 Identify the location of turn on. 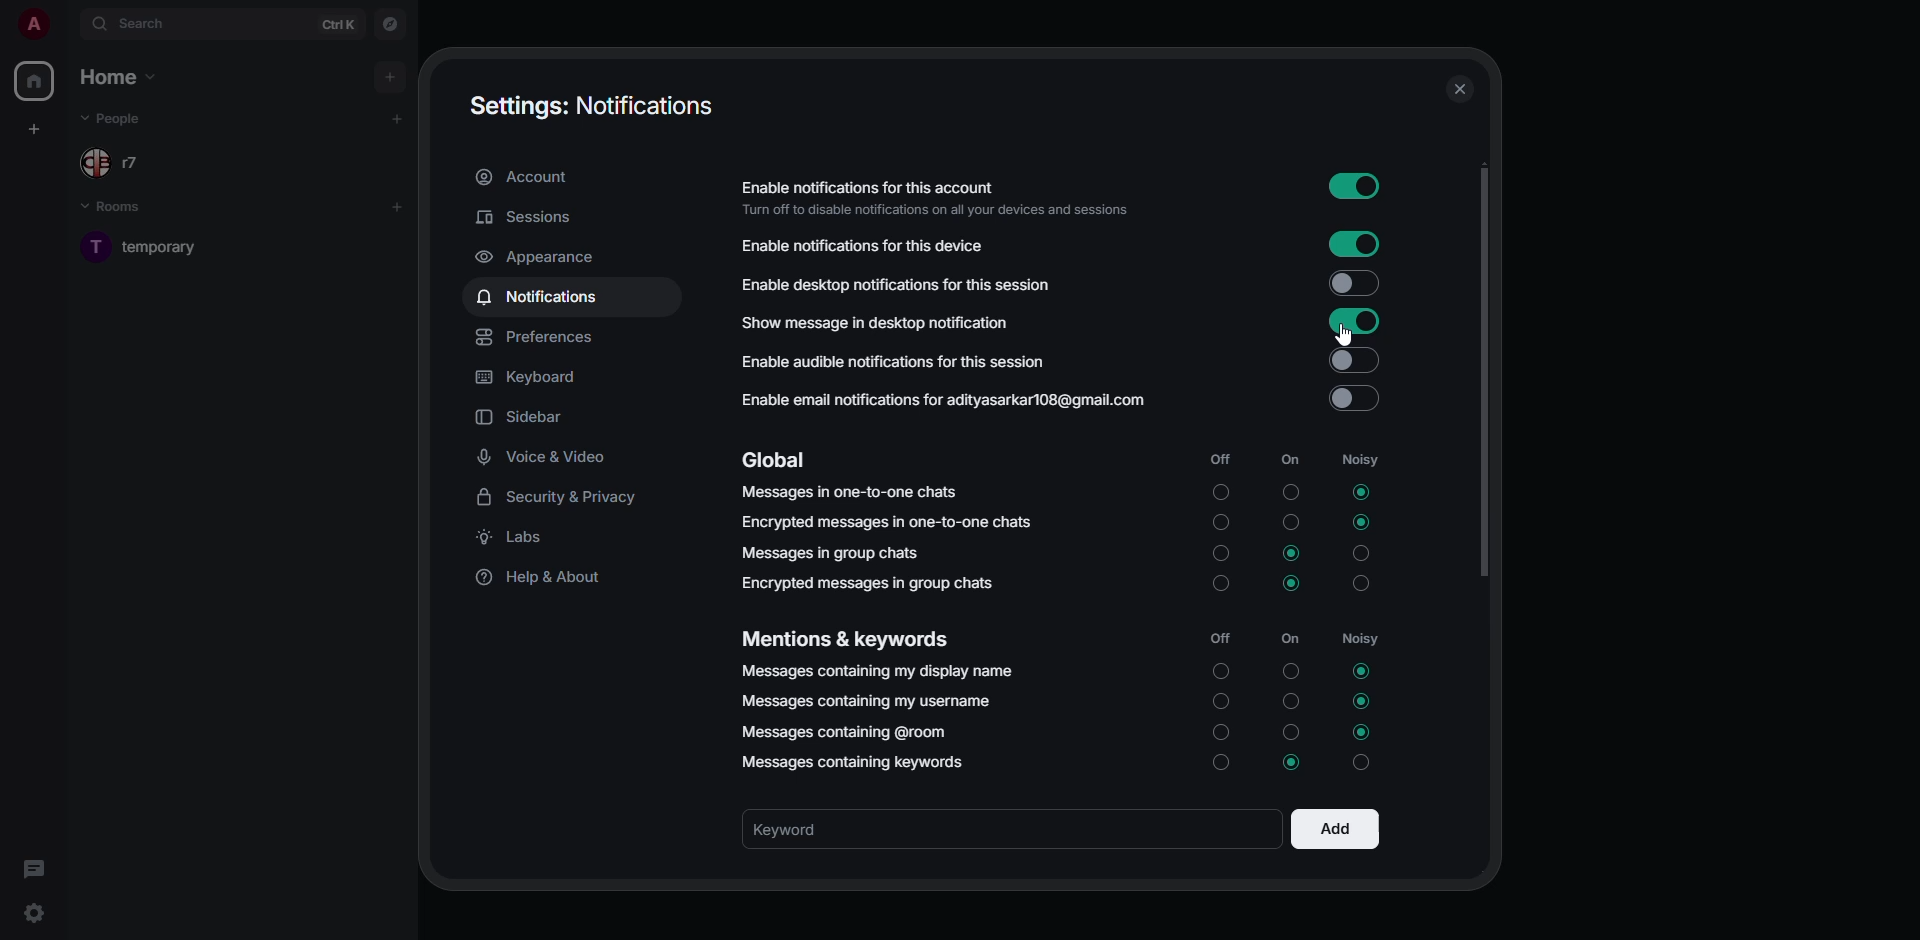
(1219, 521).